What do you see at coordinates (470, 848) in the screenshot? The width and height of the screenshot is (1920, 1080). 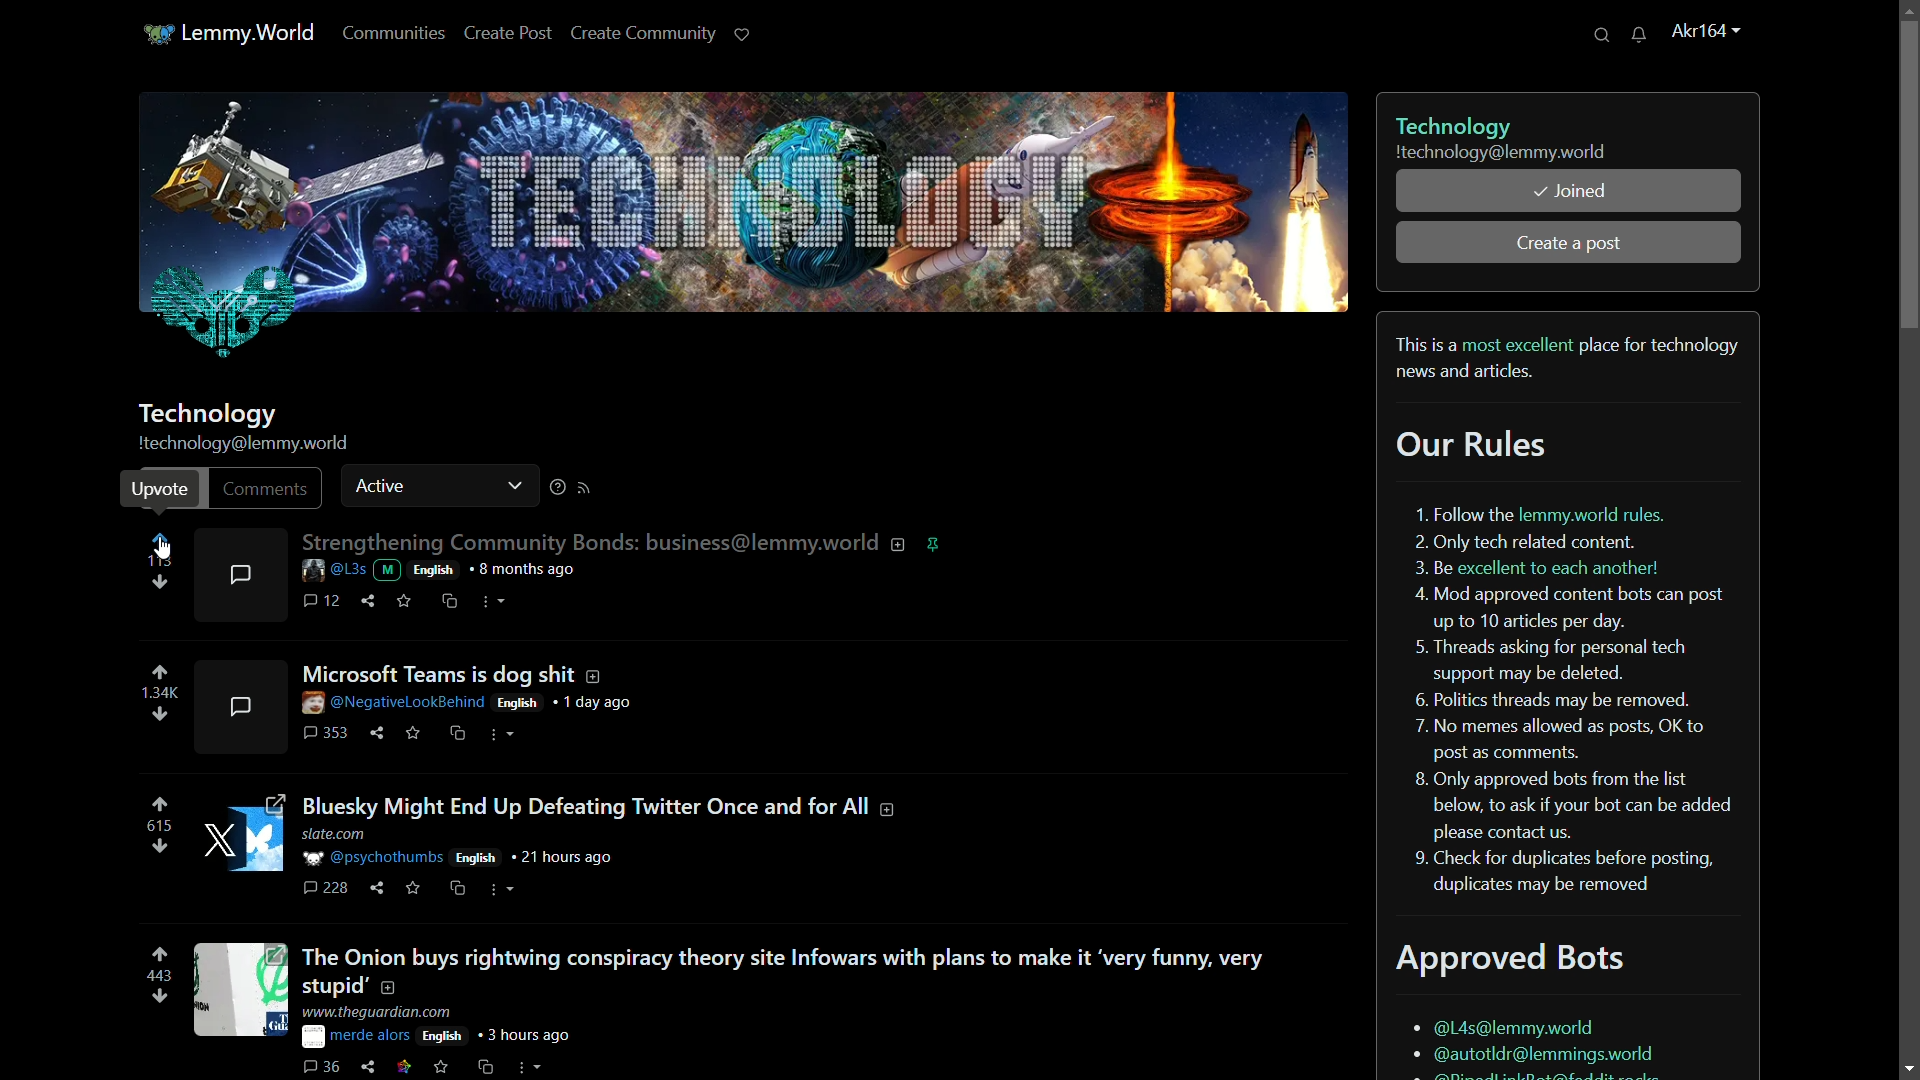 I see `post details` at bounding box center [470, 848].